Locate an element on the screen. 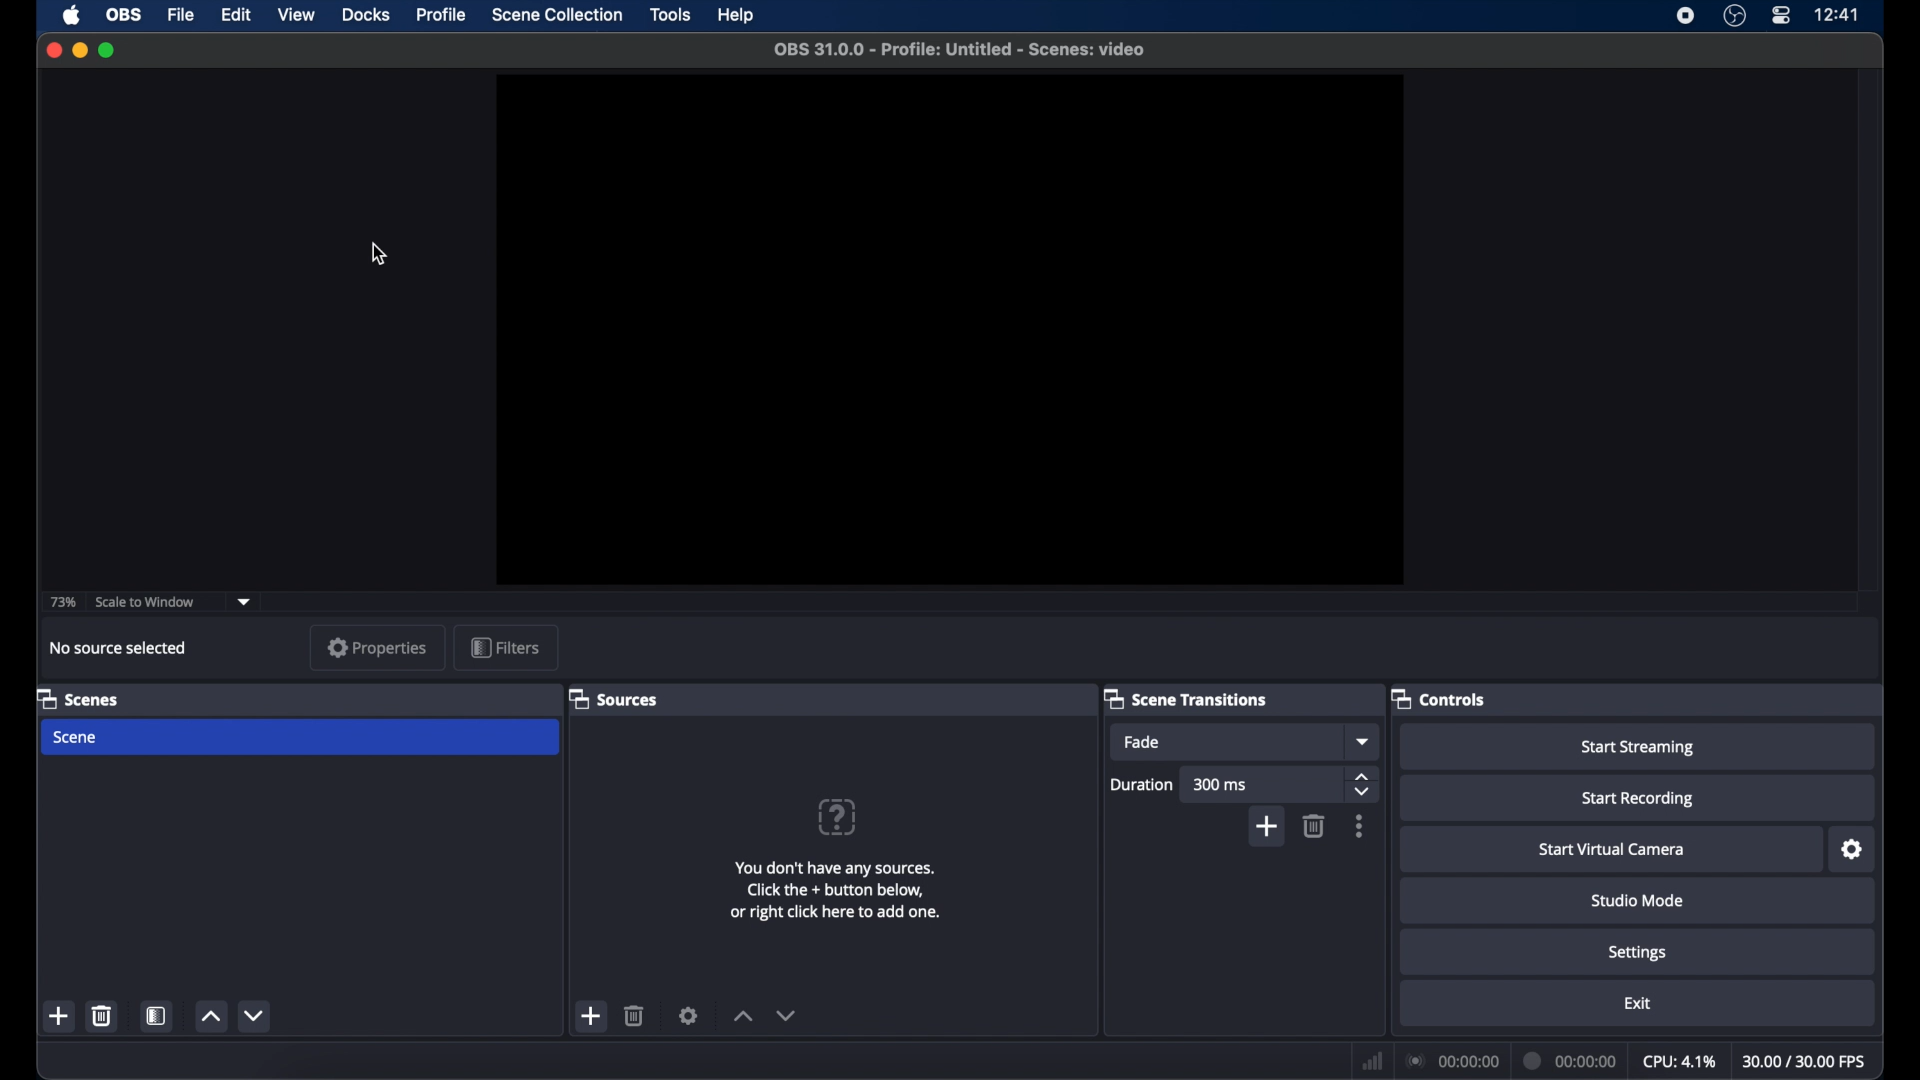 Image resolution: width=1920 pixels, height=1080 pixels. start recording is located at coordinates (1638, 797).